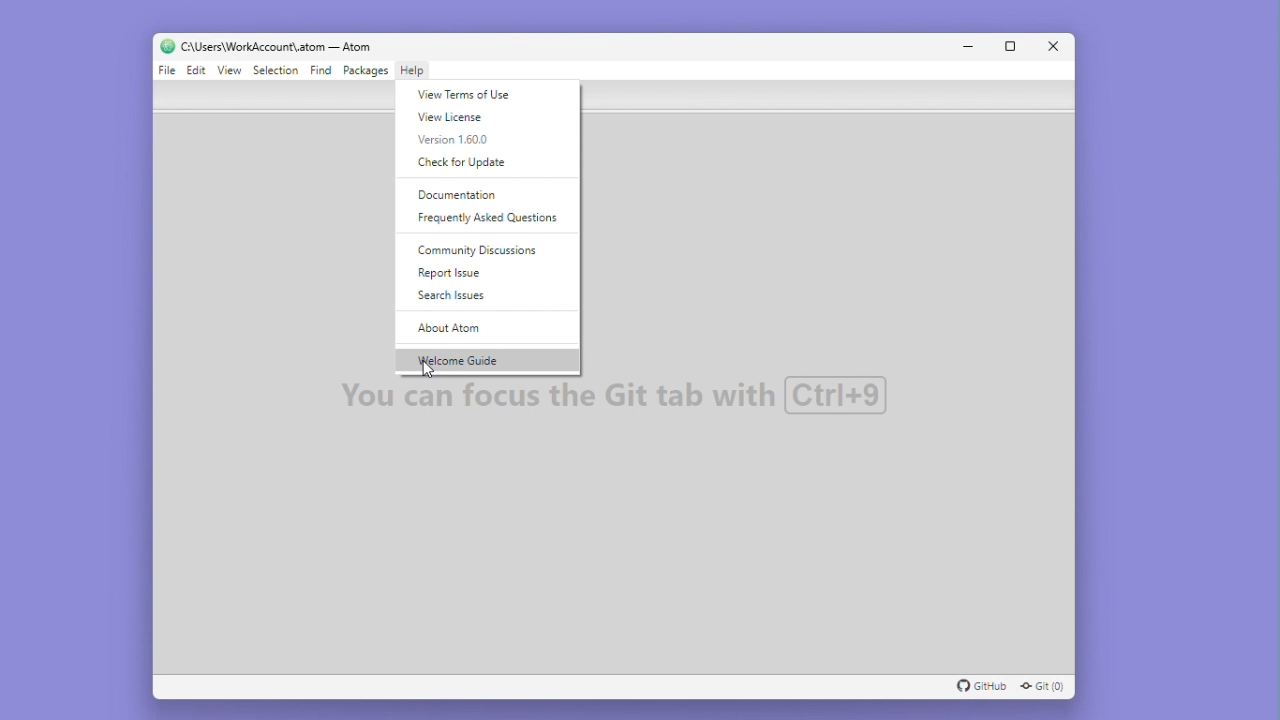 The image size is (1280, 720). What do you see at coordinates (465, 161) in the screenshot?
I see `Check for update` at bounding box center [465, 161].